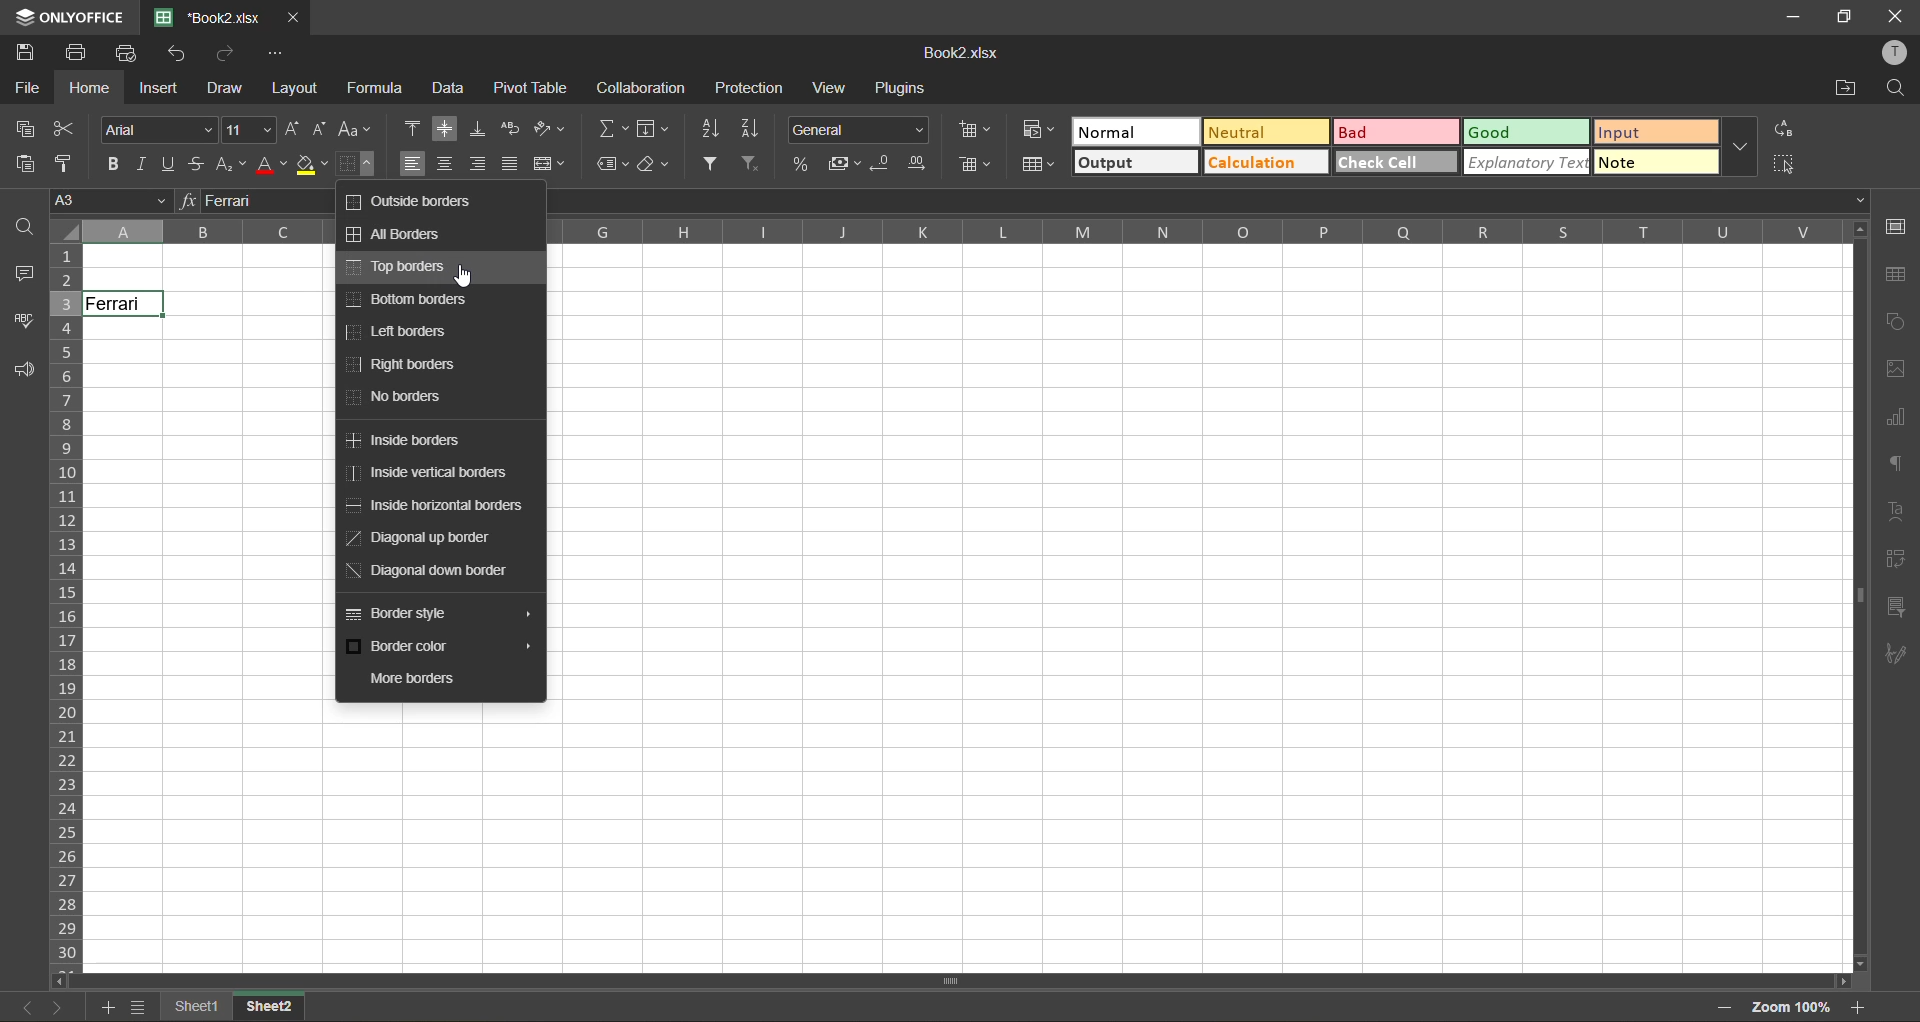 This screenshot has height=1022, width=1920. Describe the element at coordinates (78, 50) in the screenshot. I see `print` at that location.